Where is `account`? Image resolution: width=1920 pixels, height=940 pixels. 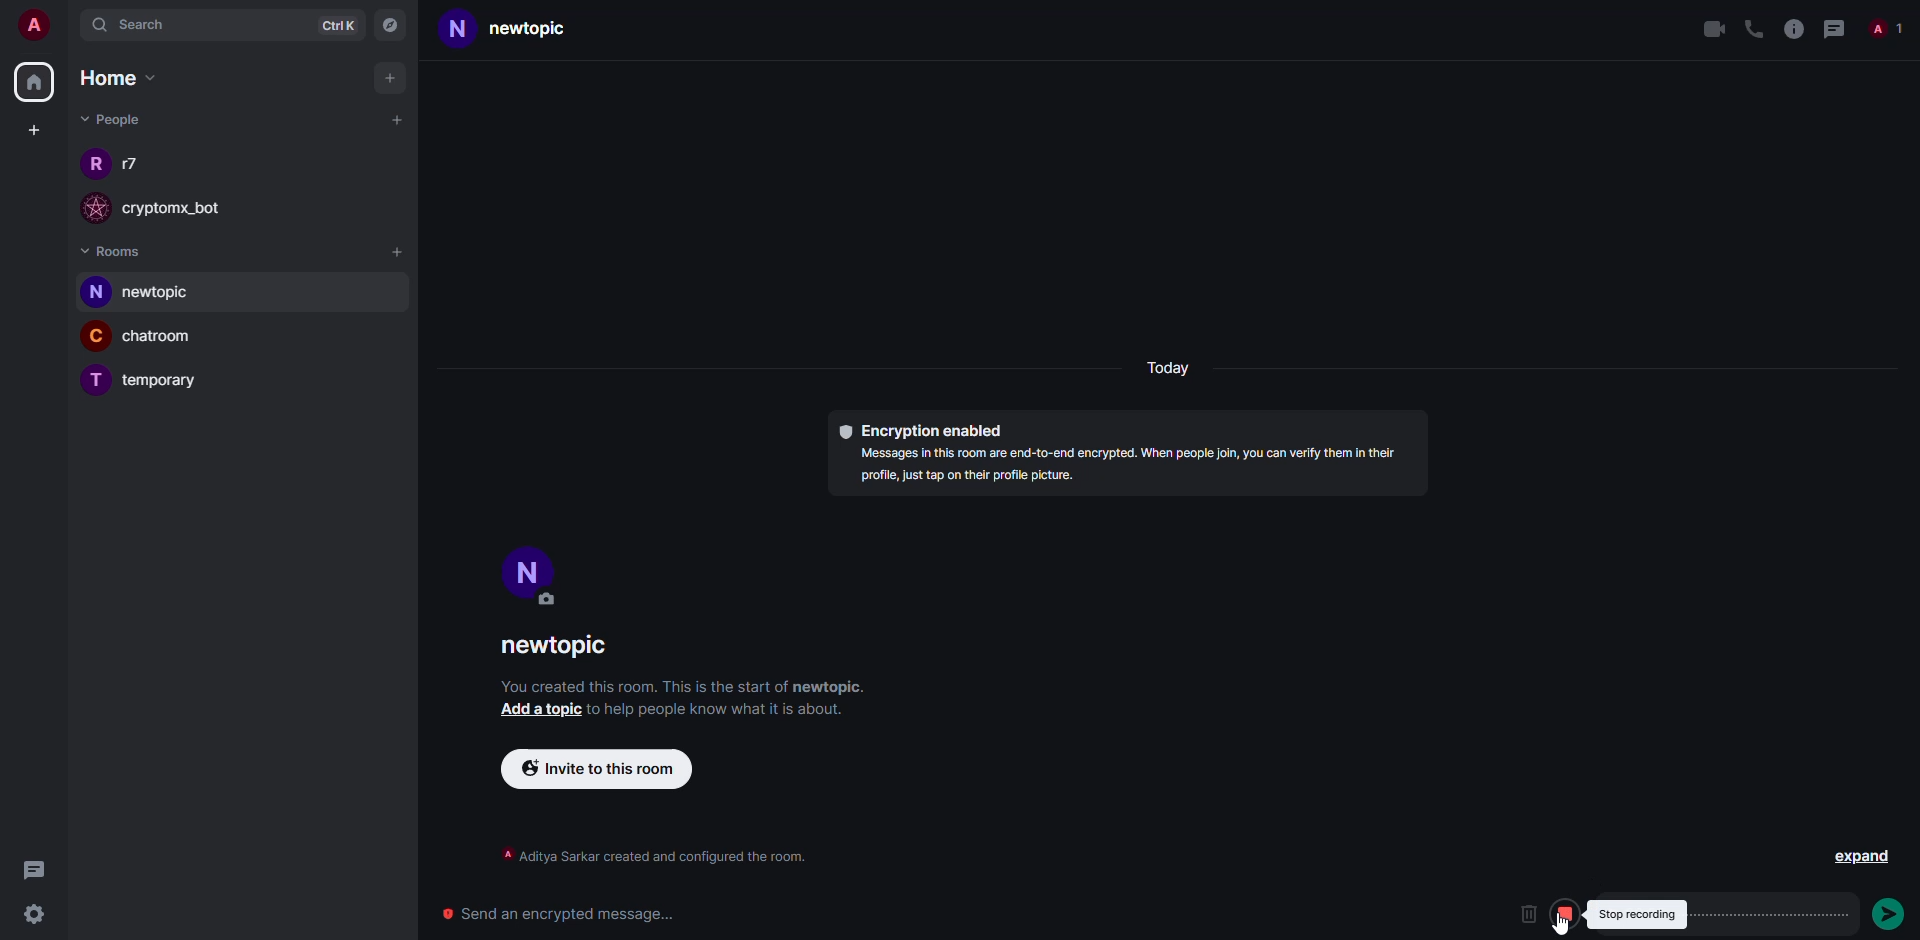 account is located at coordinates (41, 28).